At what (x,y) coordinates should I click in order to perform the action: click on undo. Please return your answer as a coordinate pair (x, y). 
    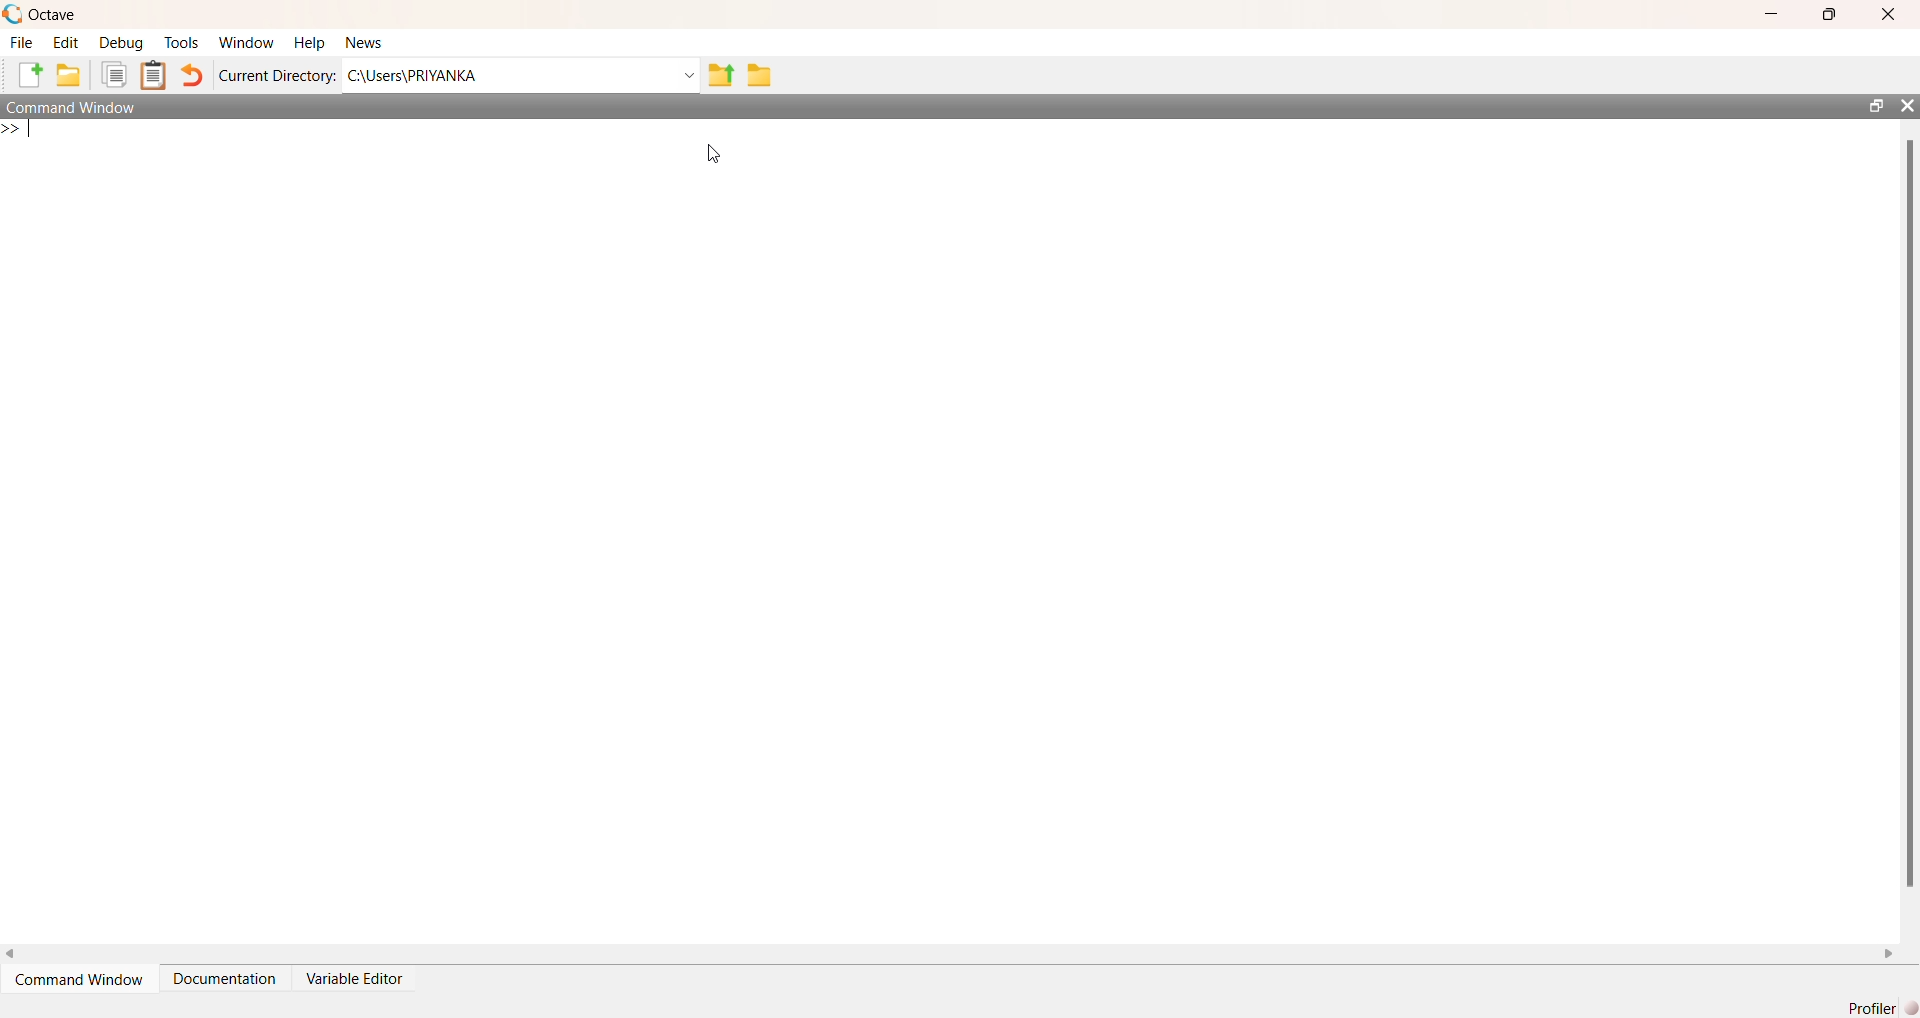
    Looking at the image, I should click on (194, 79).